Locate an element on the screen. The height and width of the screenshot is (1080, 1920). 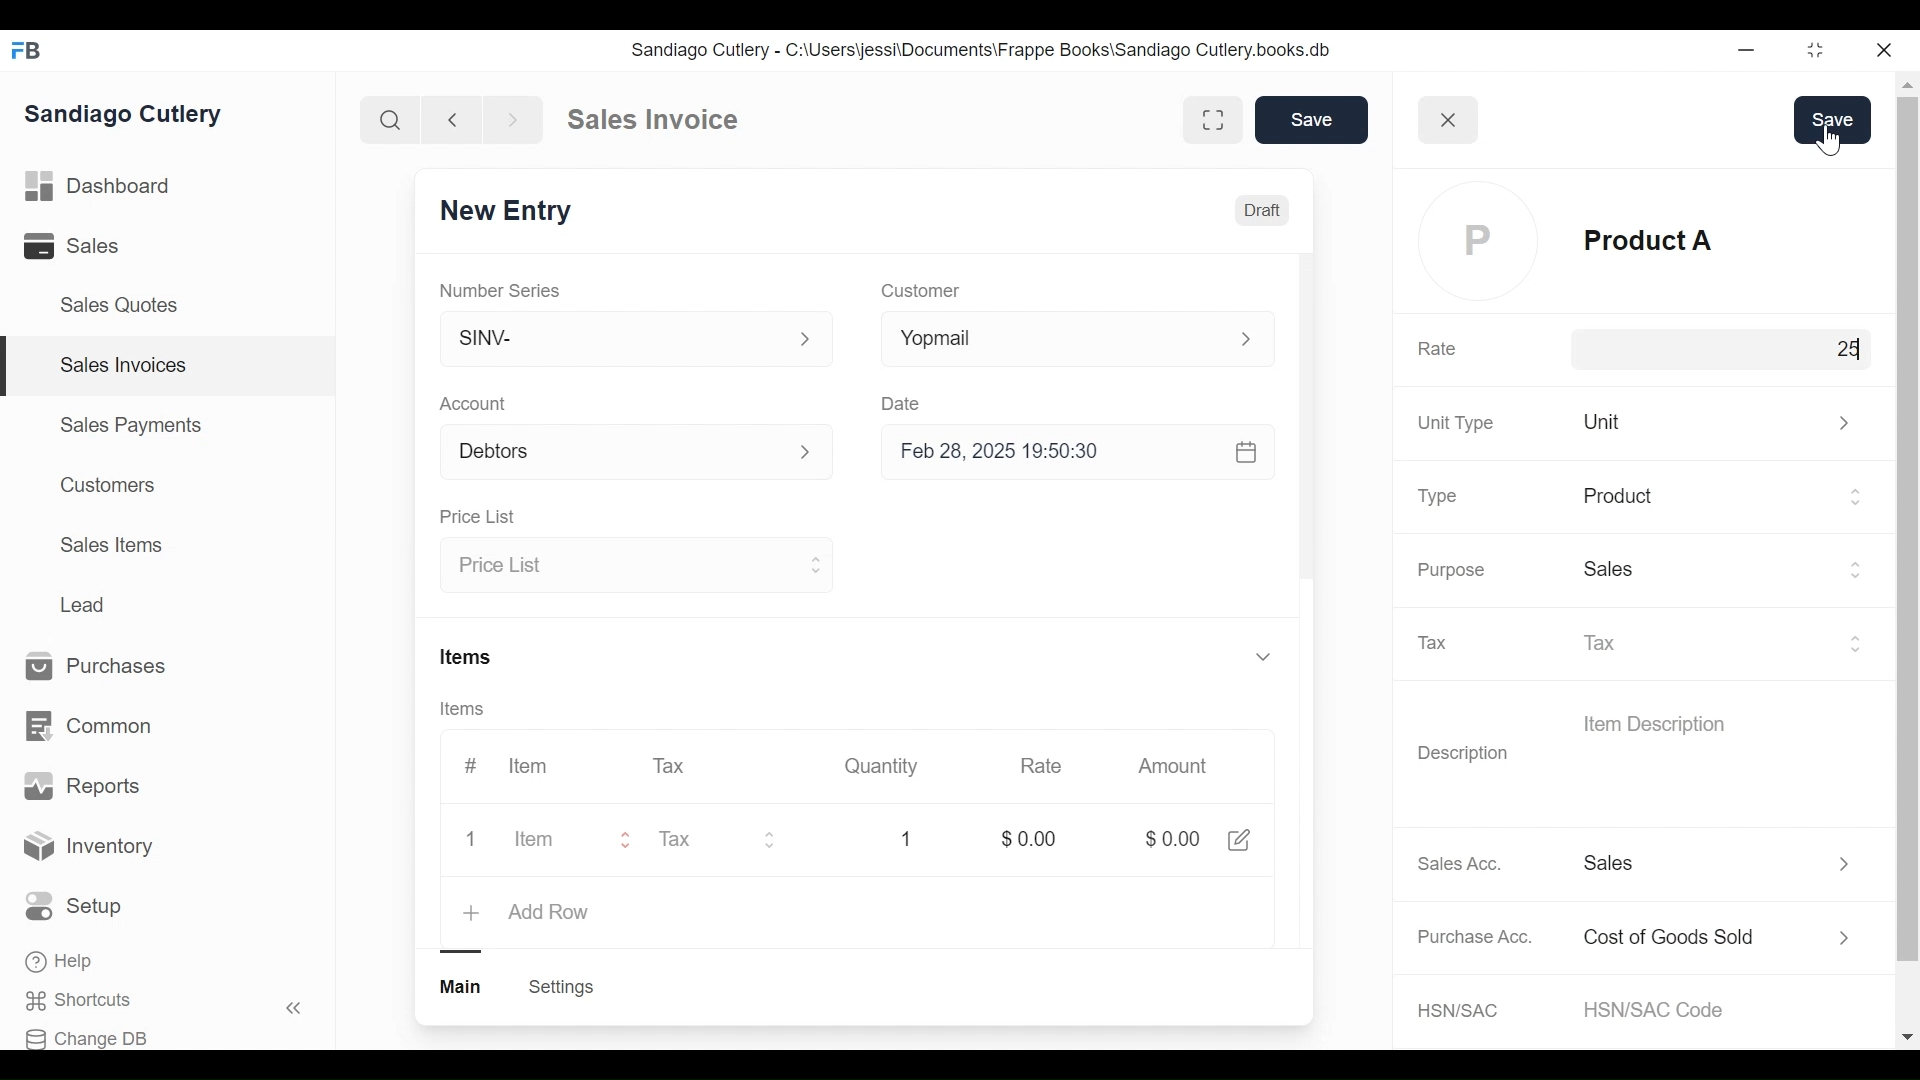
FB logo is located at coordinates (27, 50).